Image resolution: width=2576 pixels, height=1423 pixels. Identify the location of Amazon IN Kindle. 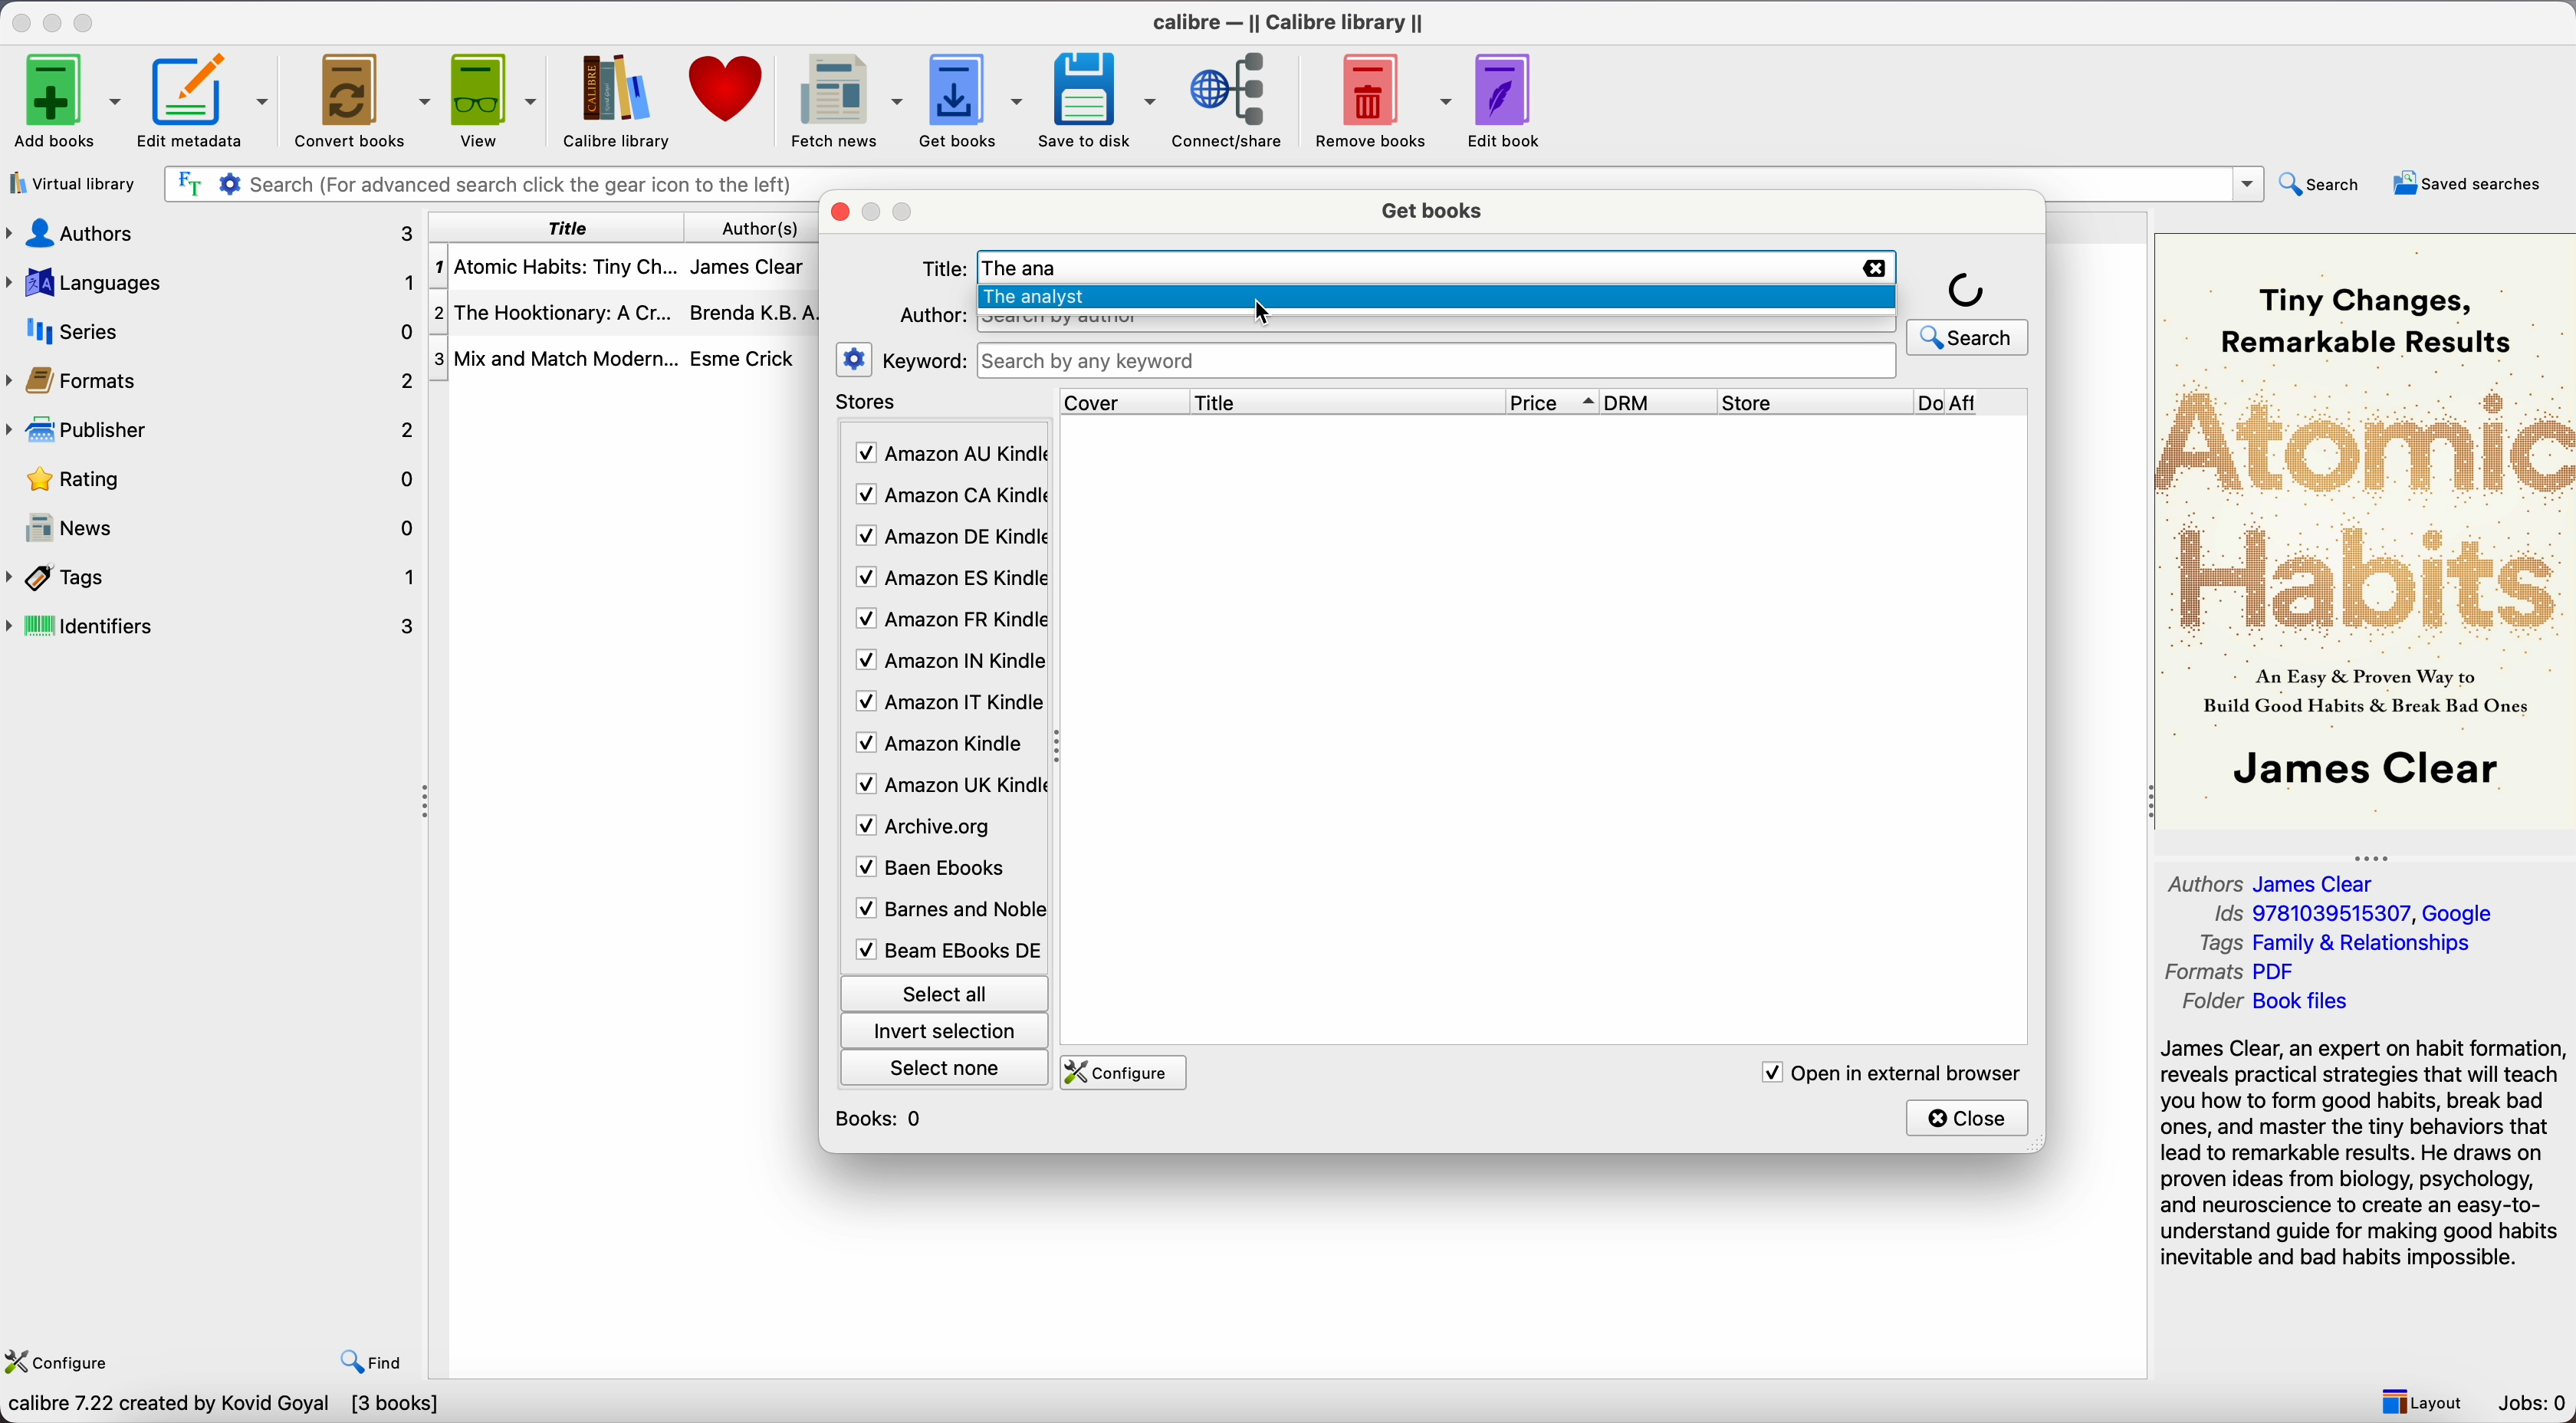
(947, 665).